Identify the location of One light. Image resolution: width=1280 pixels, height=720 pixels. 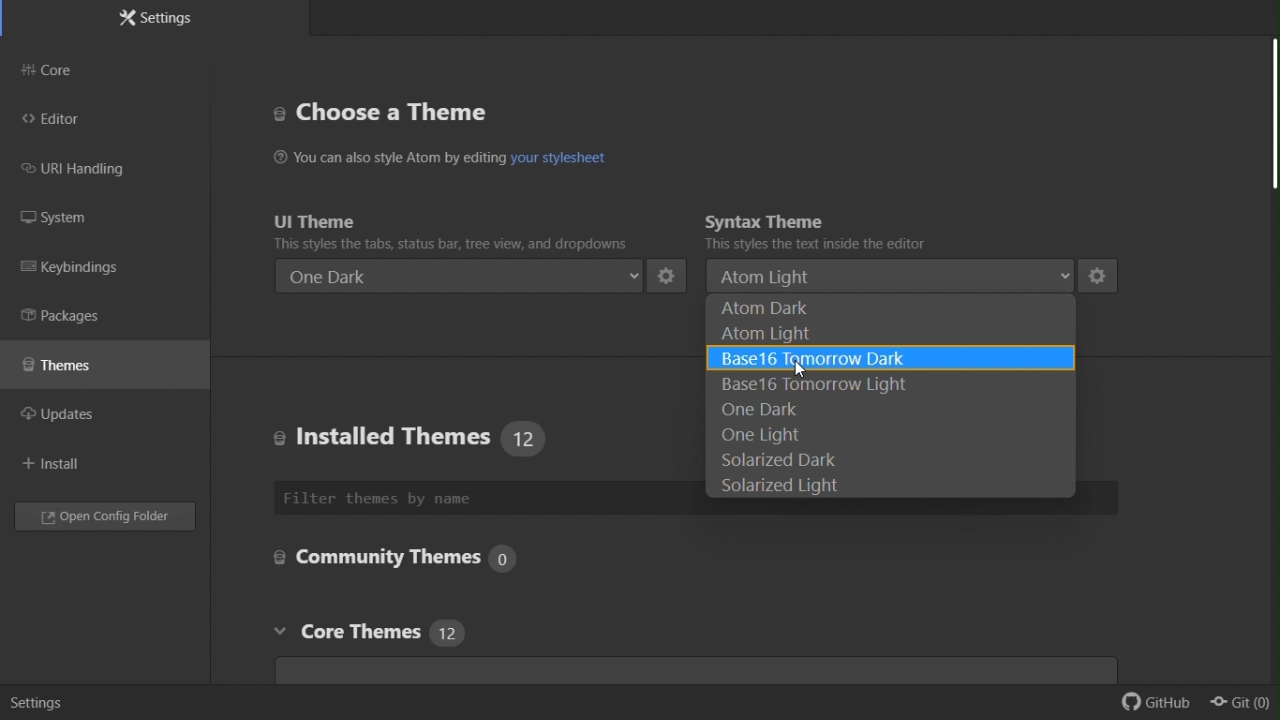
(899, 437).